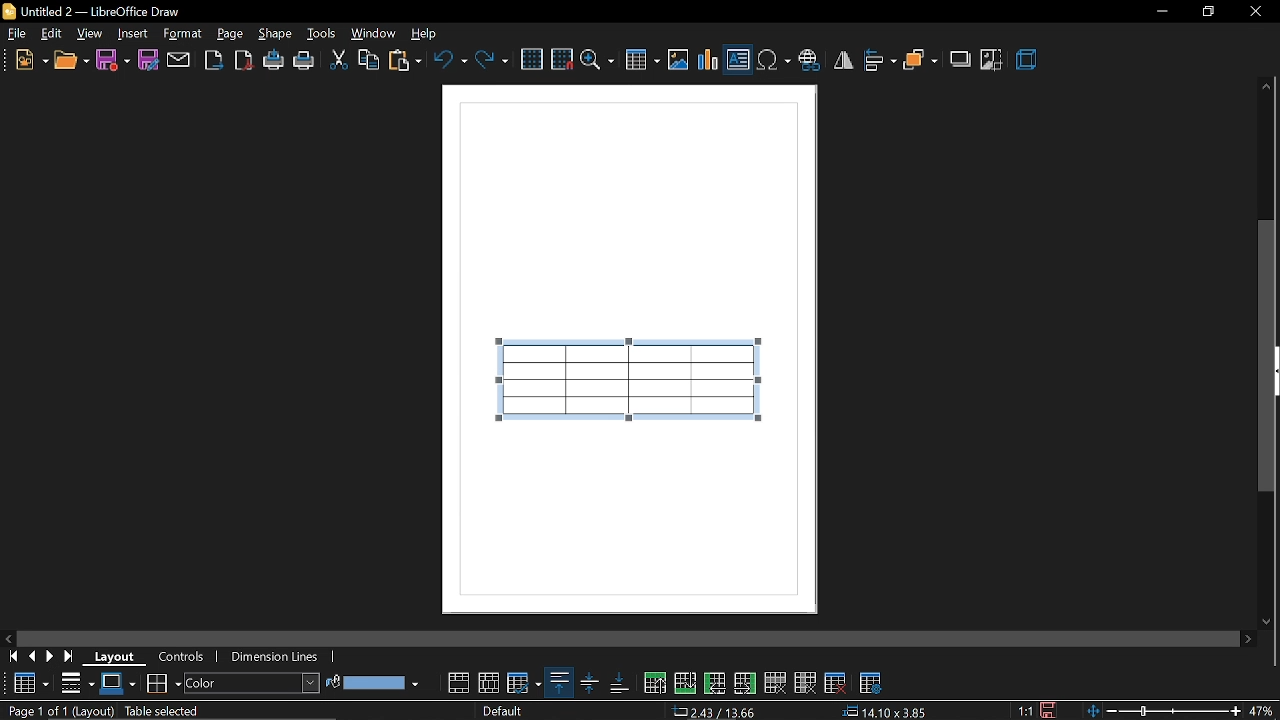 Image resolution: width=1280 pixels, height=720 pixels. What do you see at coordinates (1265, 620) in the screenshot?
I see `move down` at bounding box center [1265, 620].